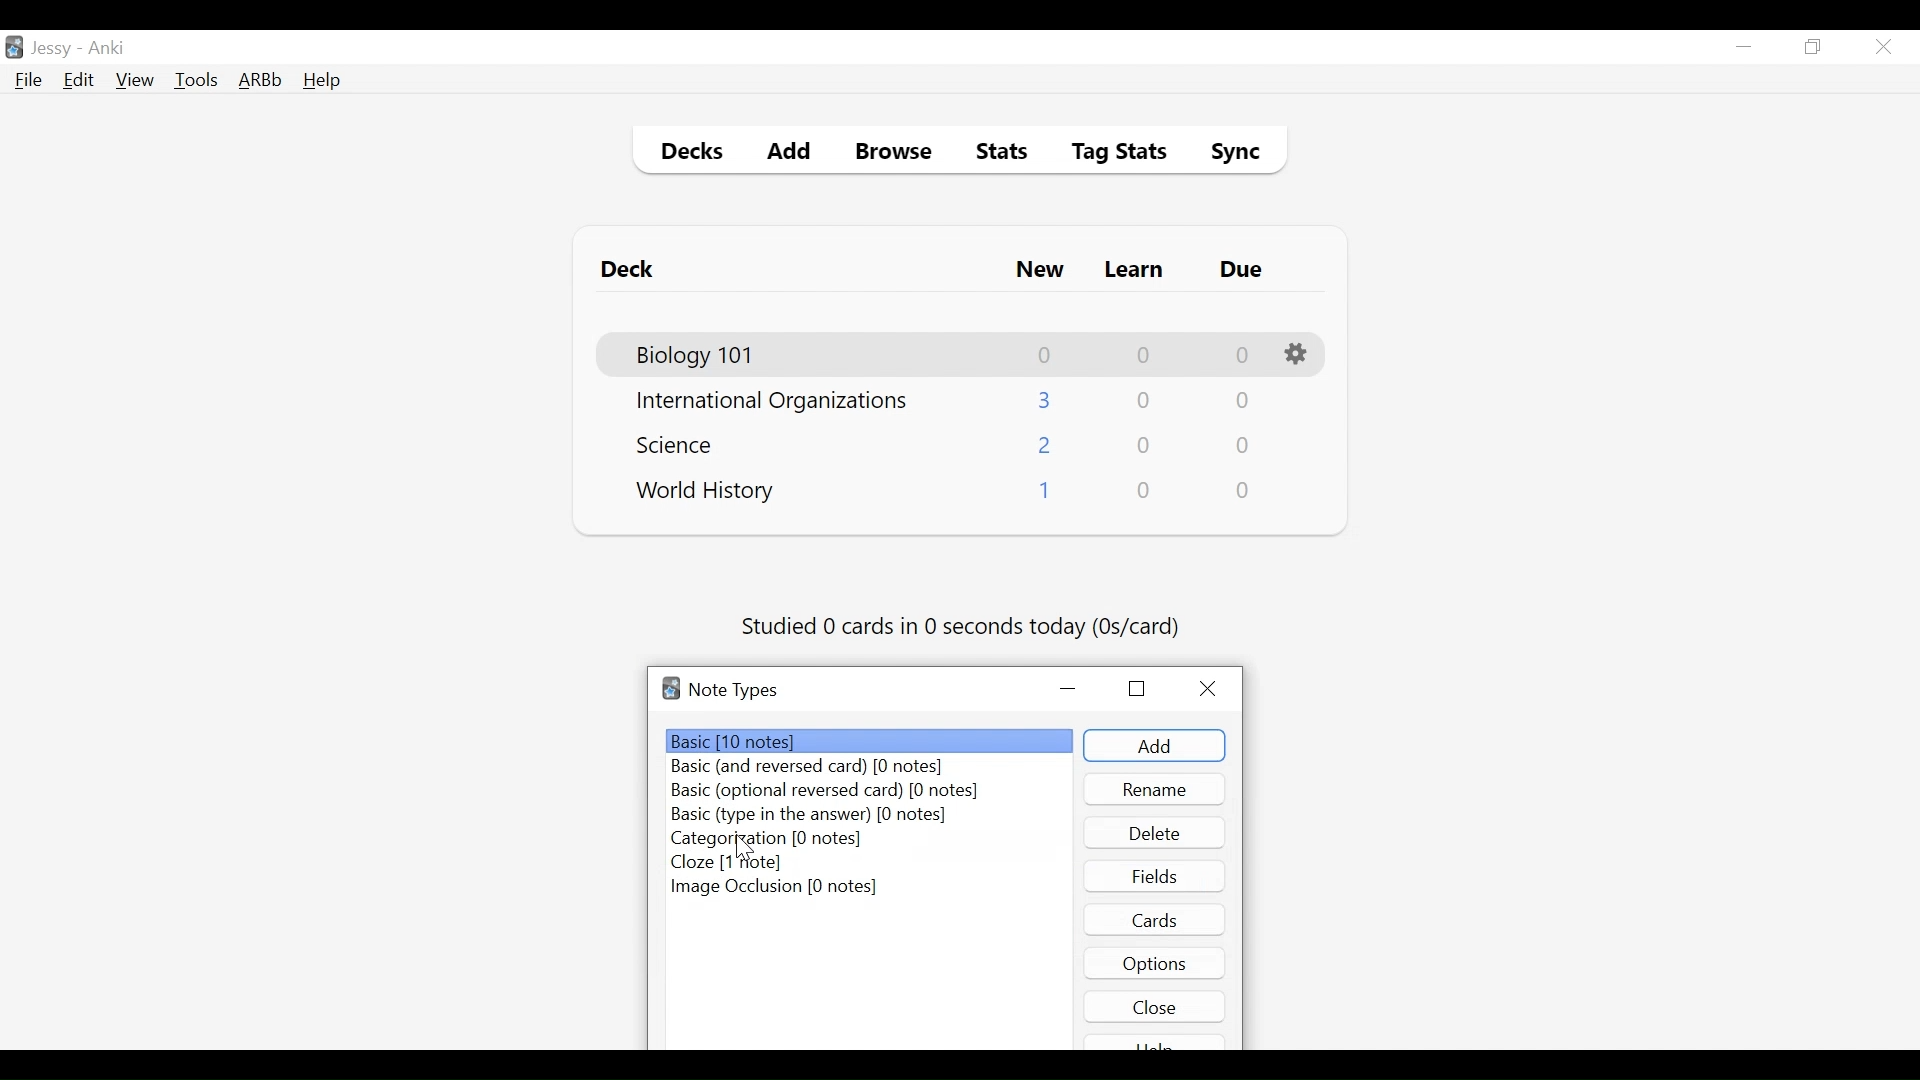 Image resolution: width=1920 pixels, height=1080 pixels. I want to click on Anki Desktop icon, so click(14, 48).